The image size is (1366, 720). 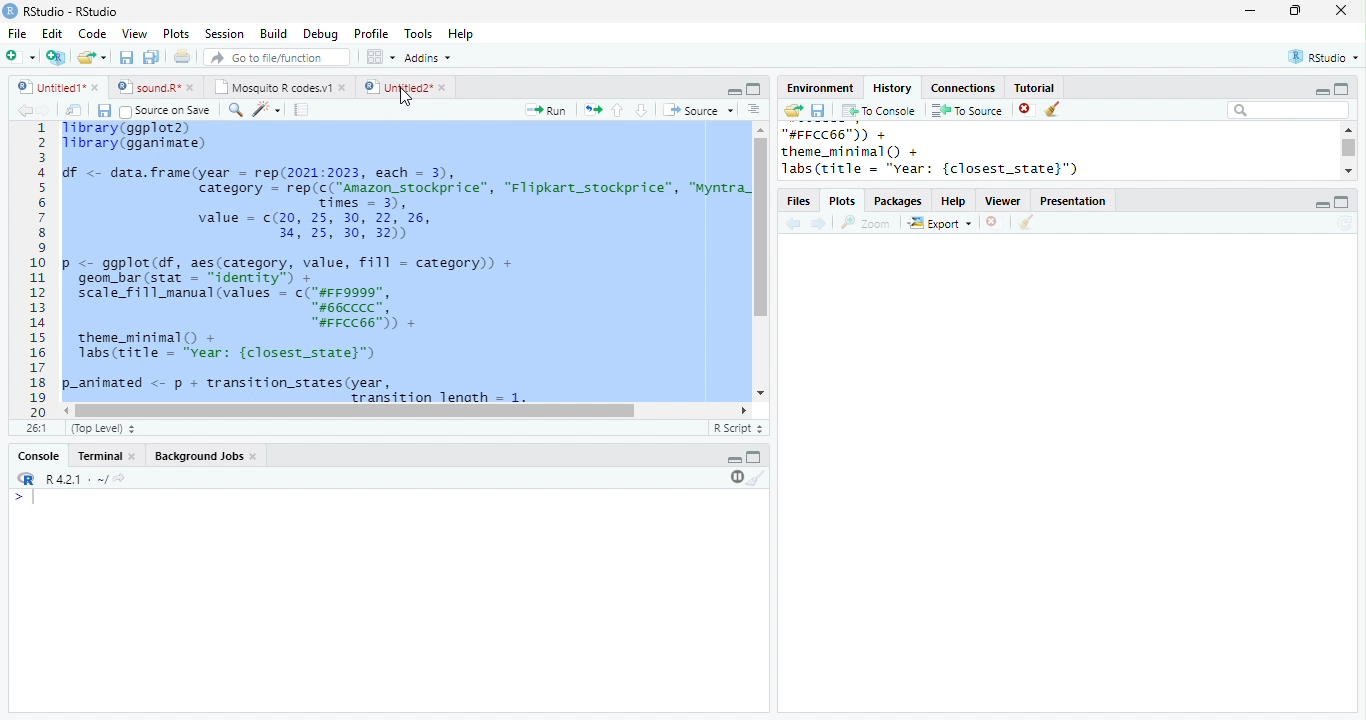 What do you see at coordinates (10, 11) in the screenshot?
I see `logo` at bounding box center [10, 11].